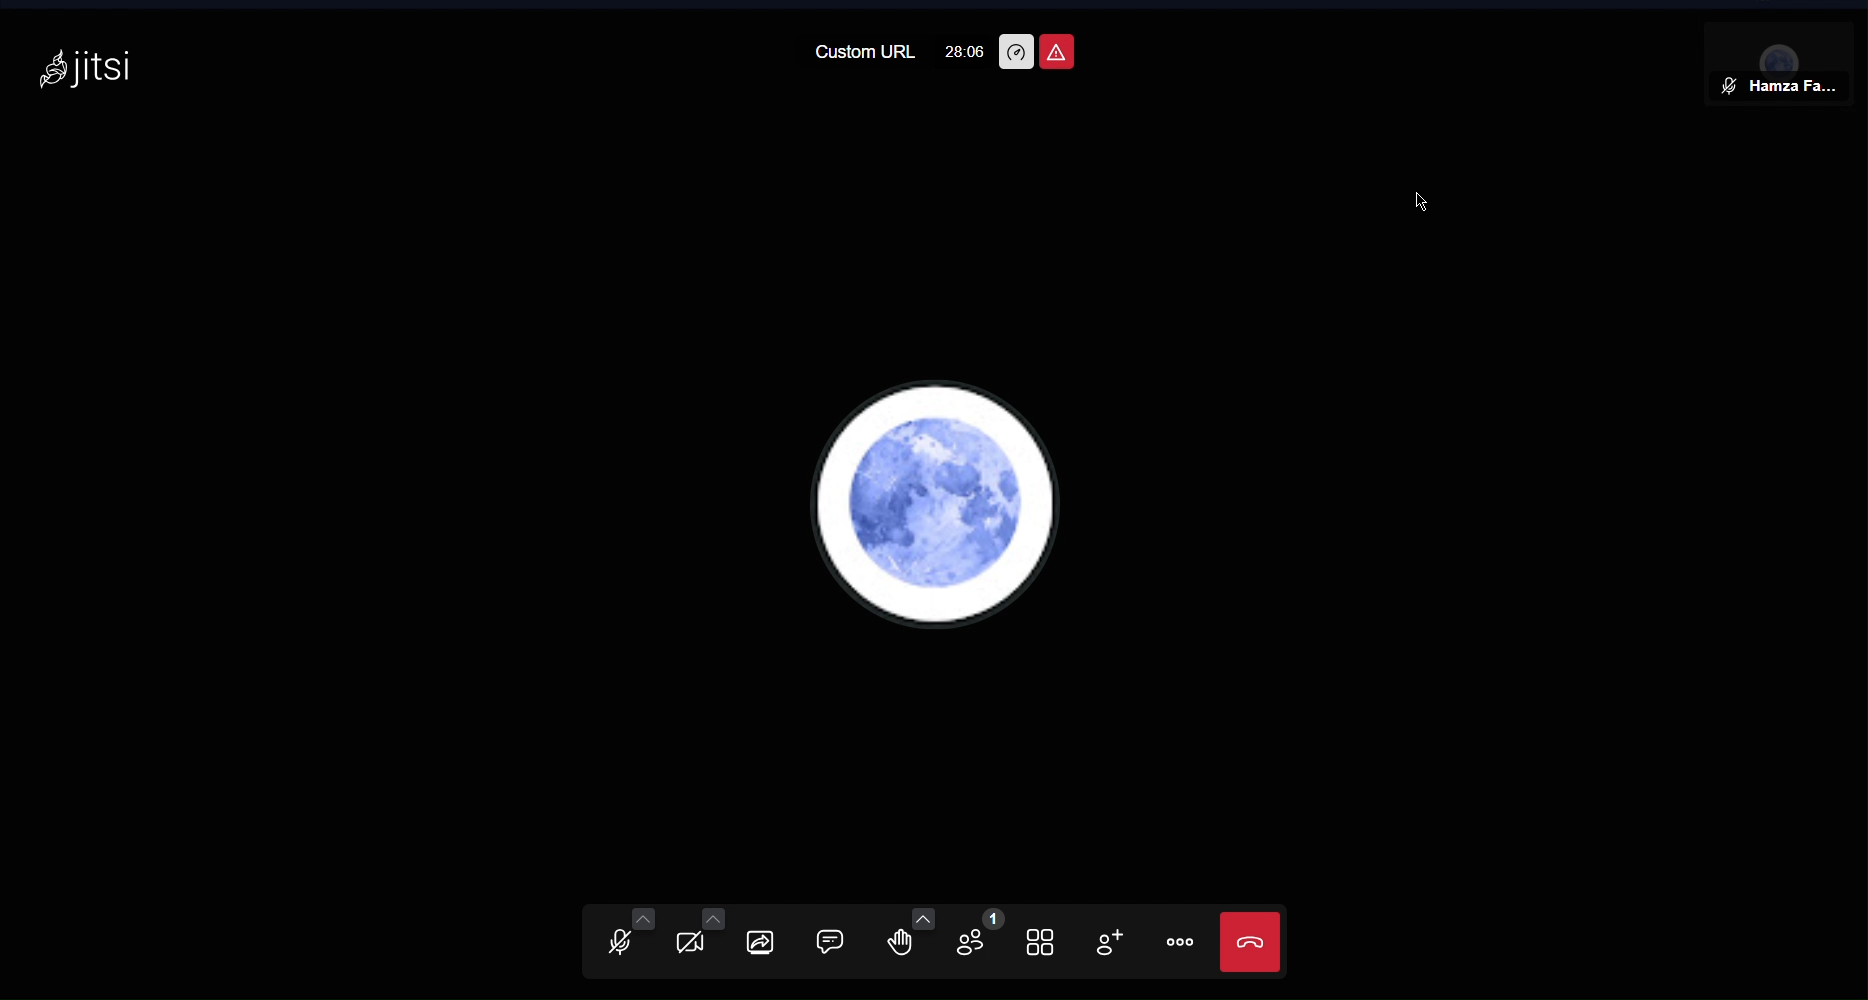 The height and width of the screenshot is (1000, 1868). I want to click on Participant View, so click(1784, 67).